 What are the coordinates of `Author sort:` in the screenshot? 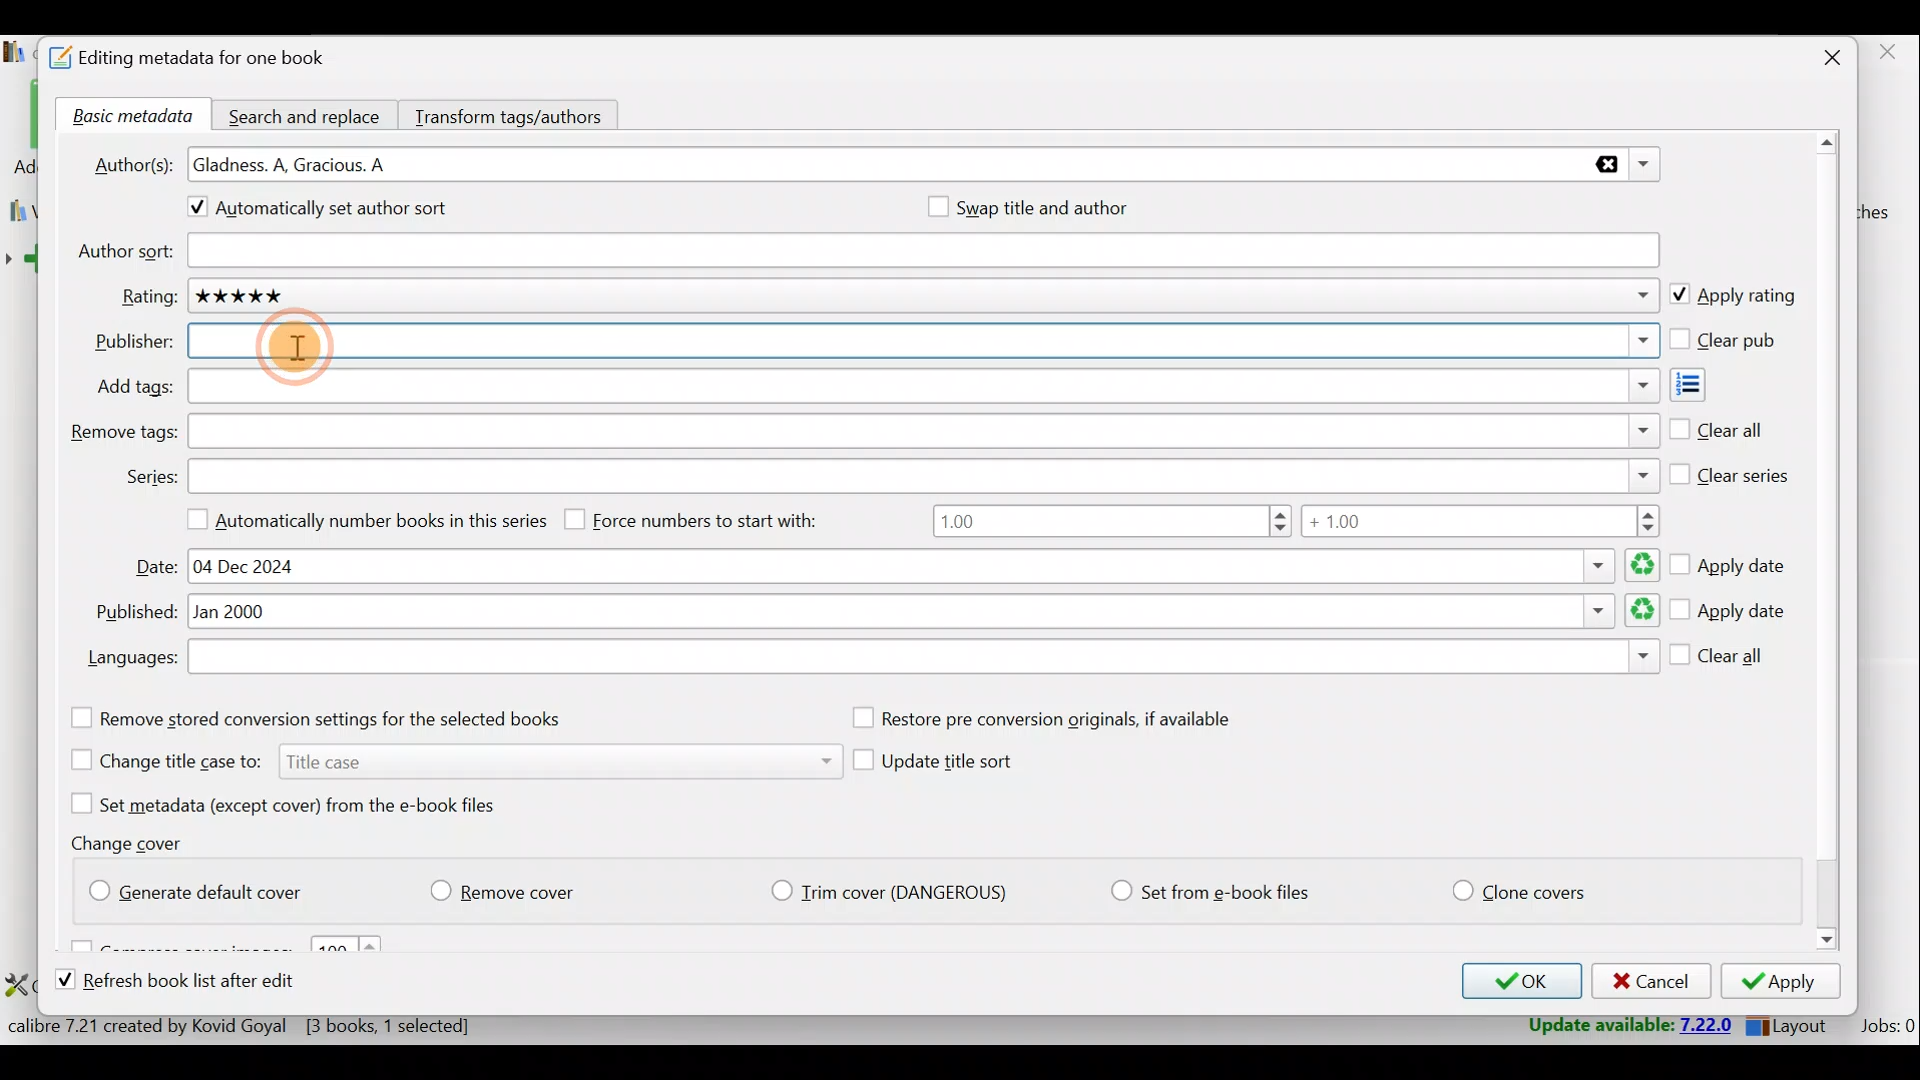 It's located at (123, 252).